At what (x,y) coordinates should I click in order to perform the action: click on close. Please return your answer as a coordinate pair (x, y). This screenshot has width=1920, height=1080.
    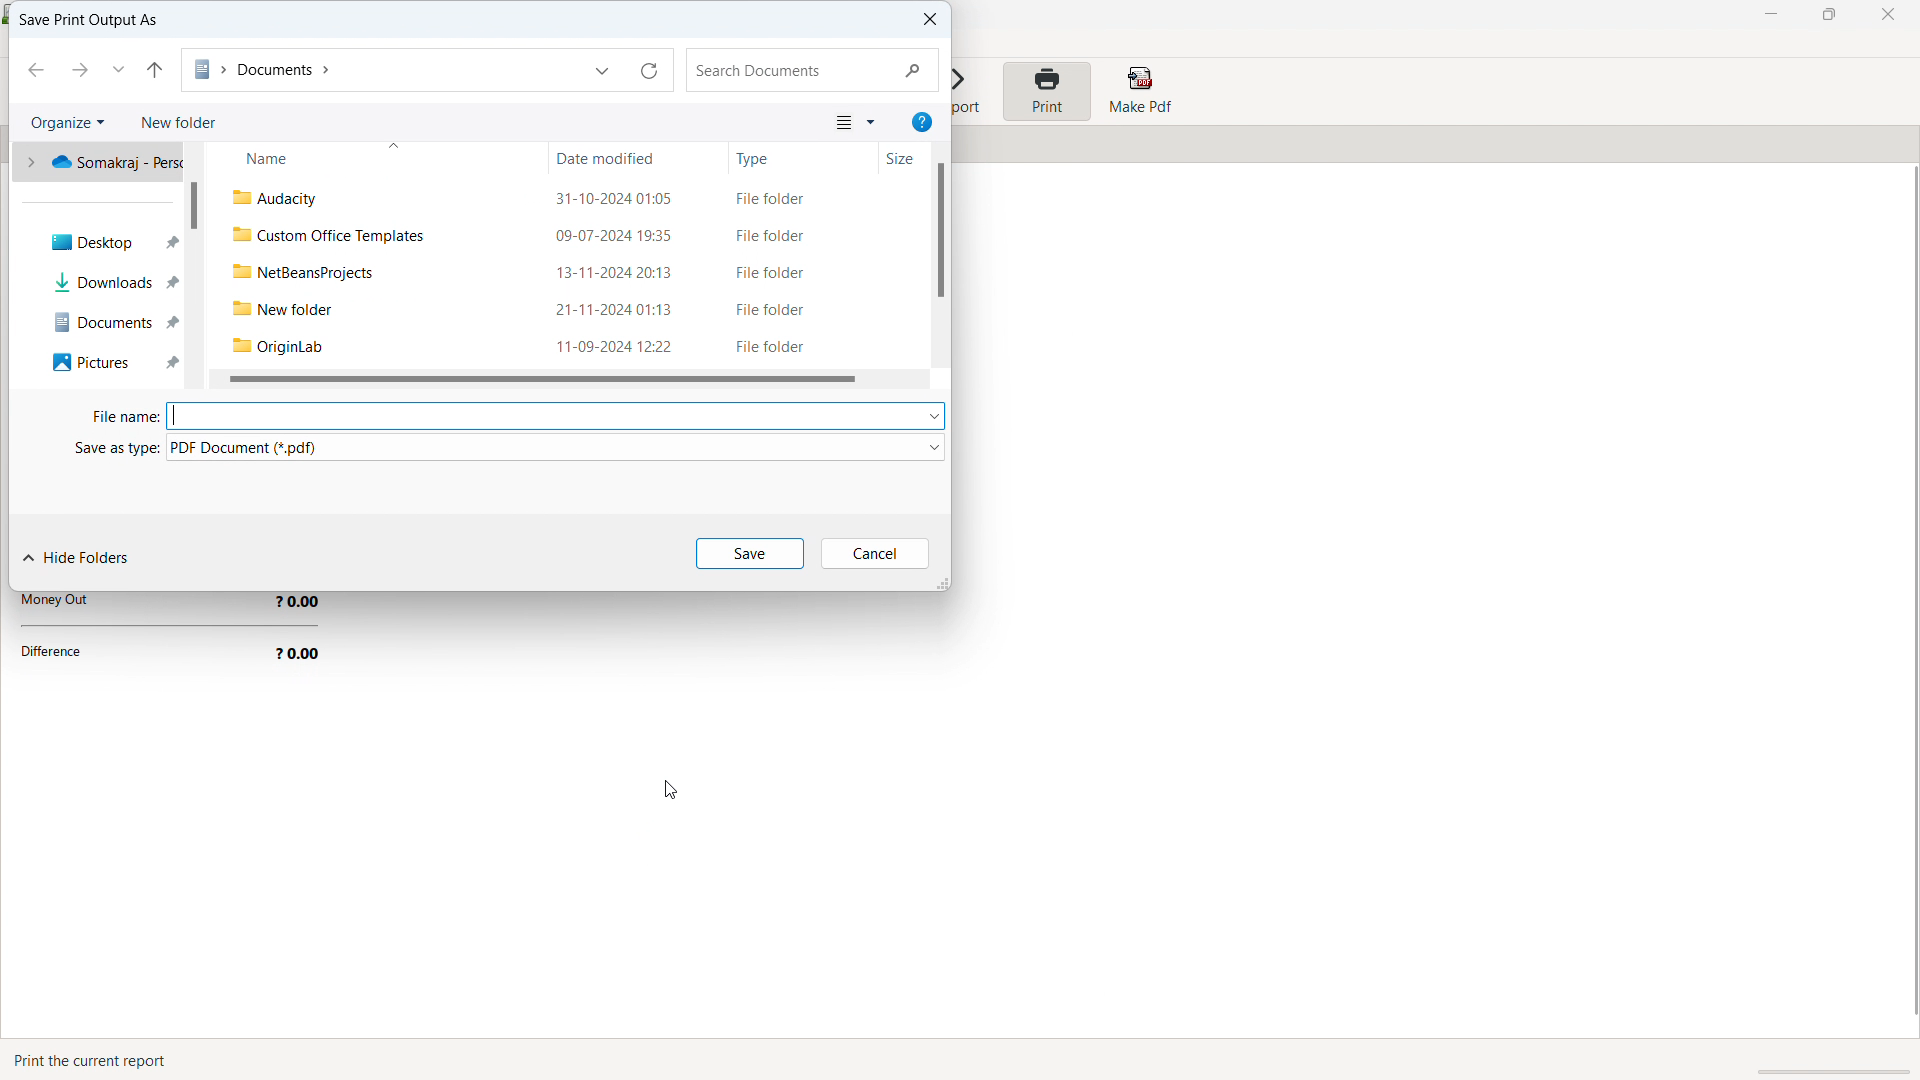
    Looking at the image, I should click on (1887, 15).